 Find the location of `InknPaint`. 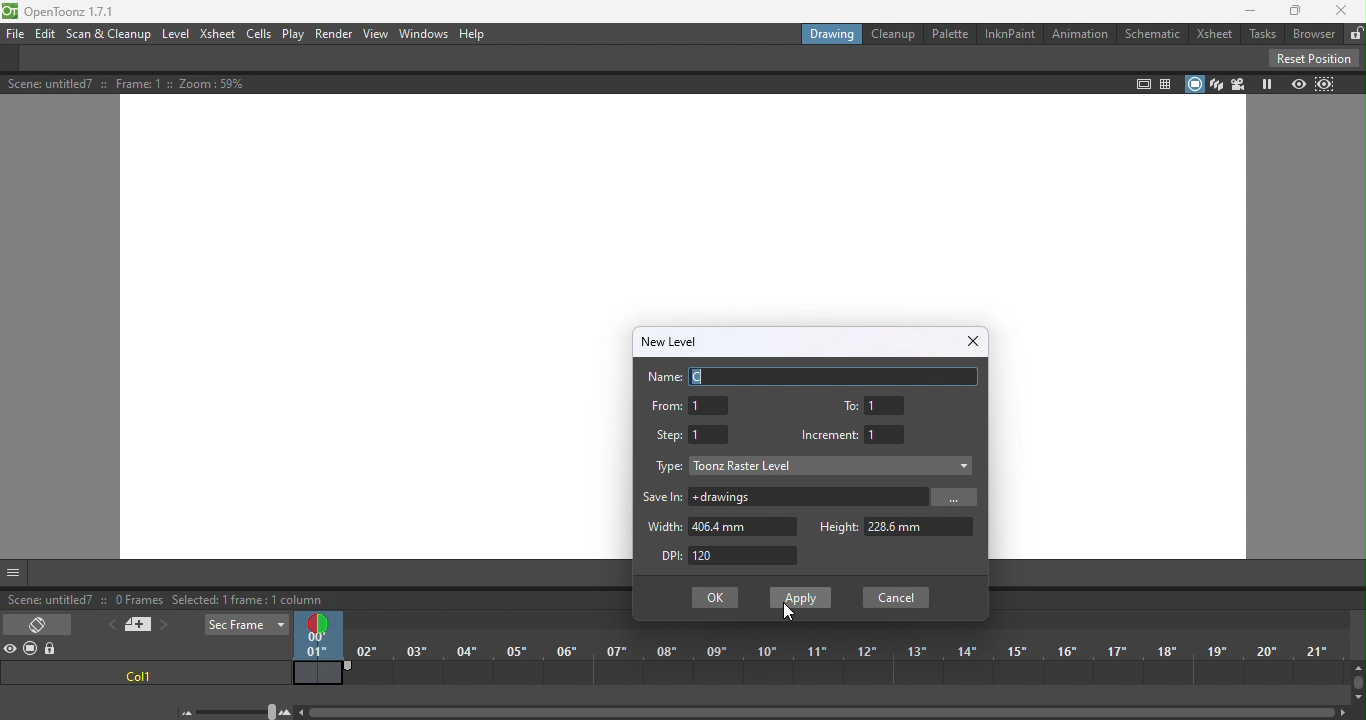

InknPaint is located at coordinates (1007, 34).